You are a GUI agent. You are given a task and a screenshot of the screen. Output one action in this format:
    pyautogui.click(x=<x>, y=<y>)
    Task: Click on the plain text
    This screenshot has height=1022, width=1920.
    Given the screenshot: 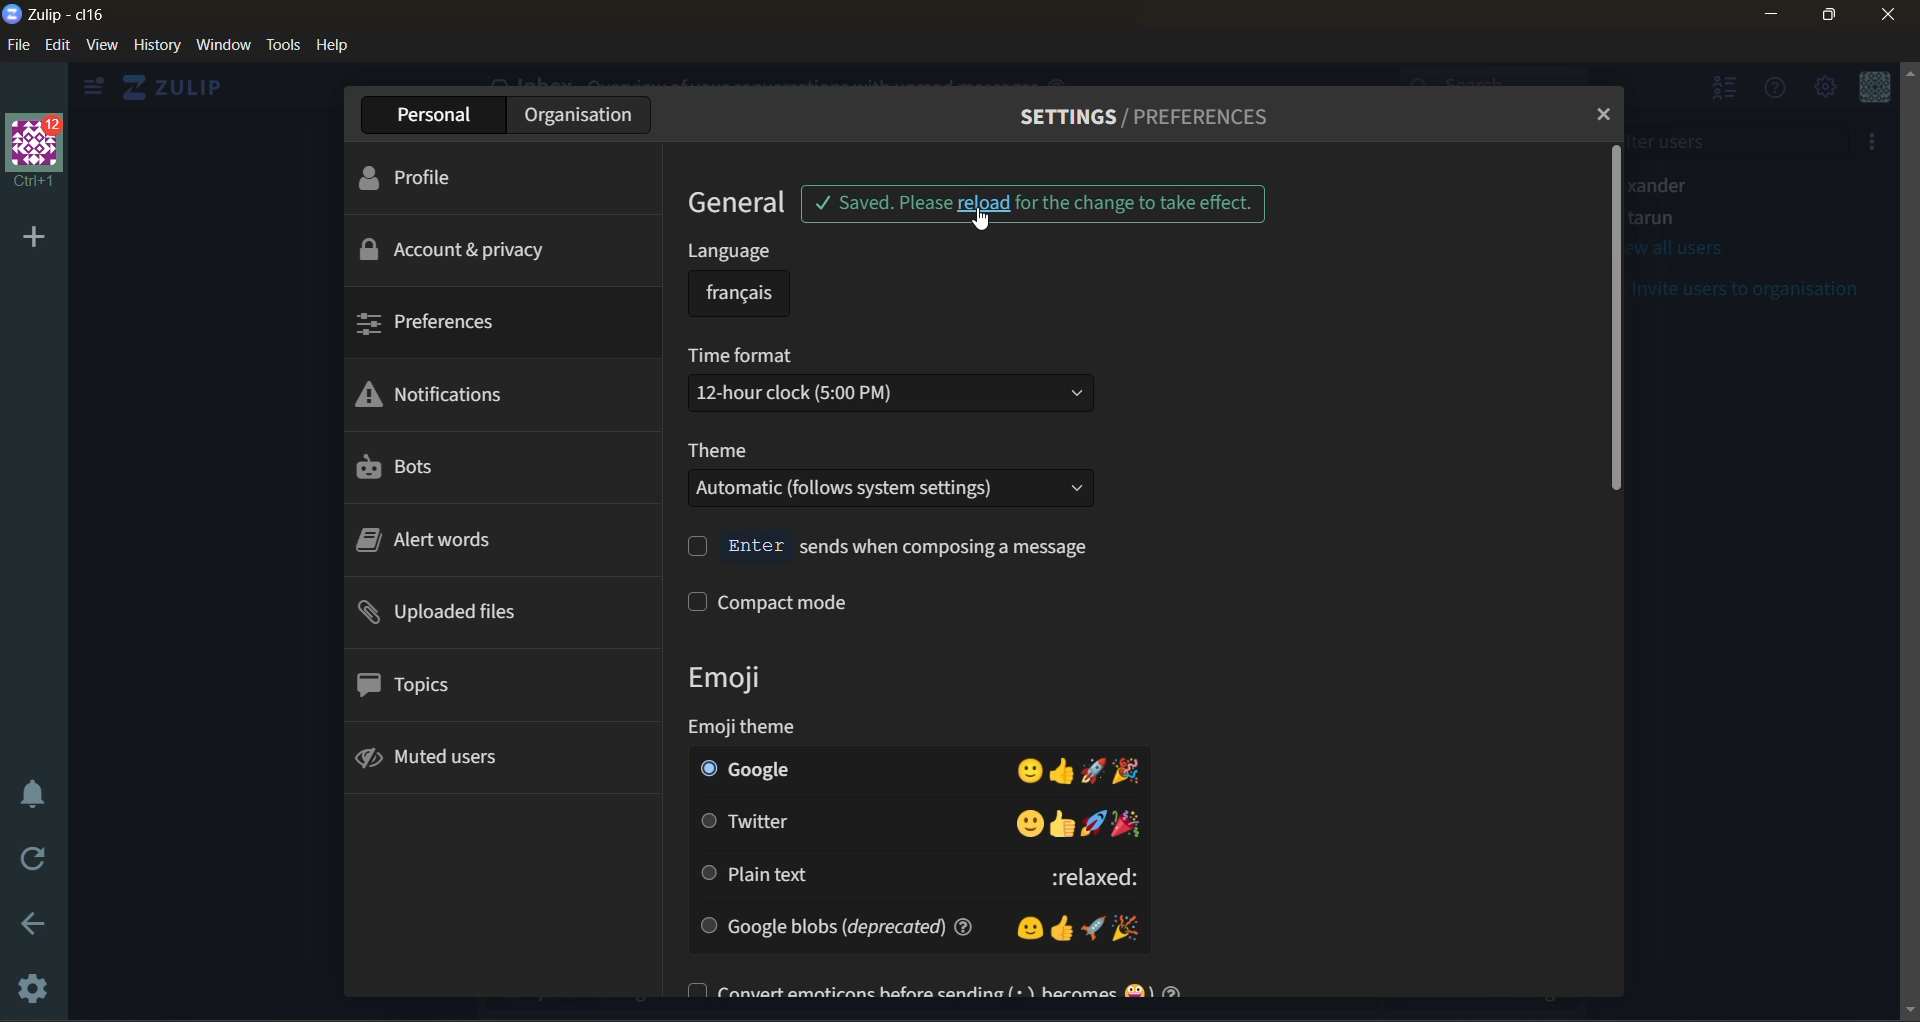 What is the action you would take?
    pyautogui.click(x=913, y=875)
    